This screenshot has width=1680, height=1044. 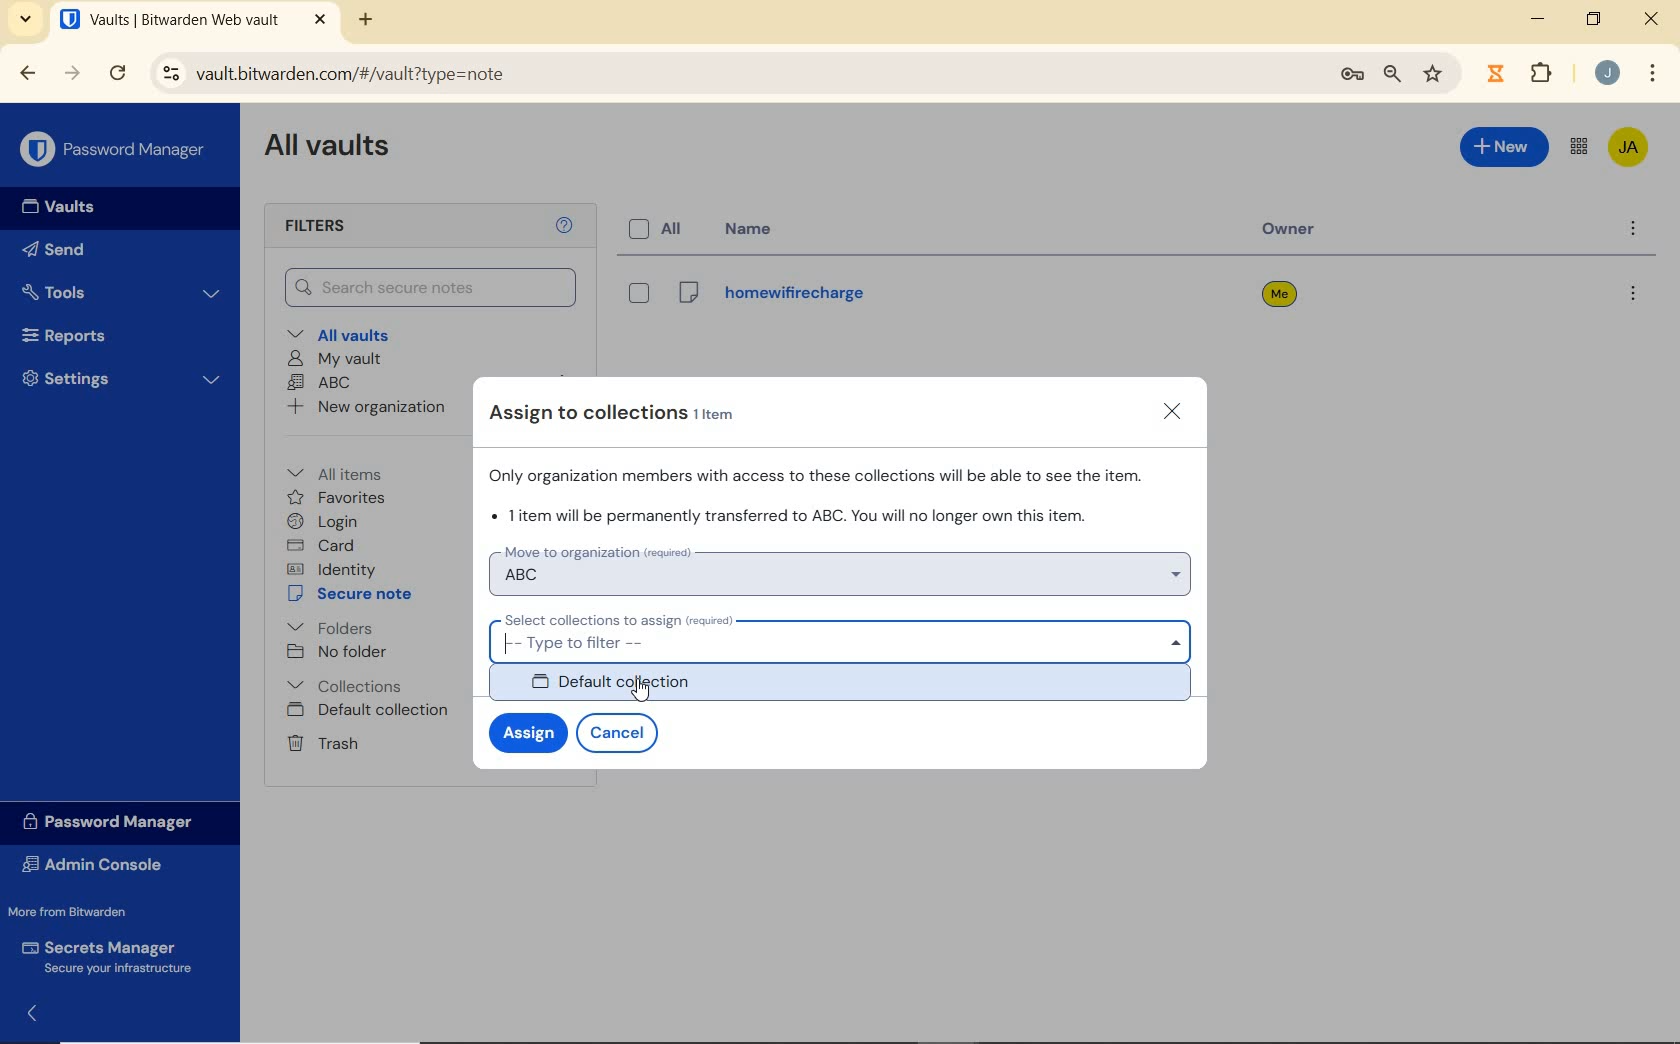 I want to click on Account, so click(x=1606, y=72).